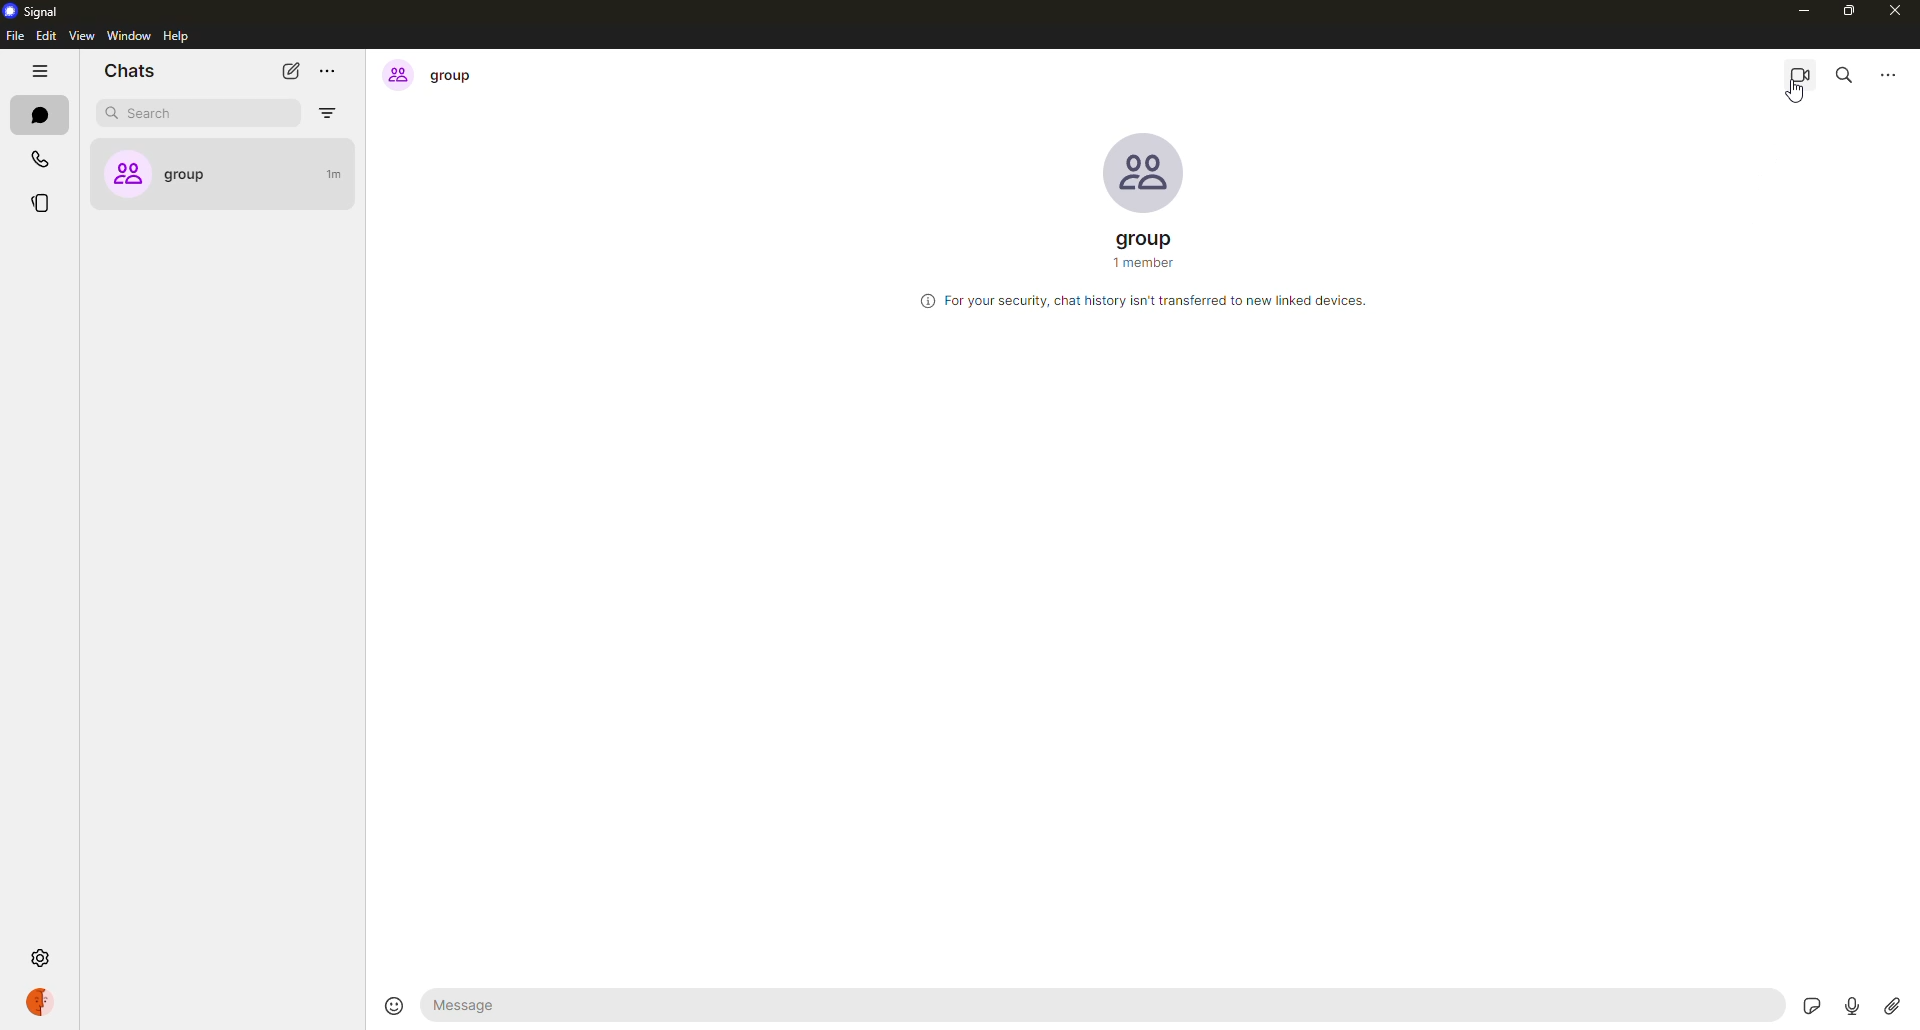 The image size is (1920, 1030). Describe the element at coordinates (180, 37) in the screenshot. I see `help` at that location.